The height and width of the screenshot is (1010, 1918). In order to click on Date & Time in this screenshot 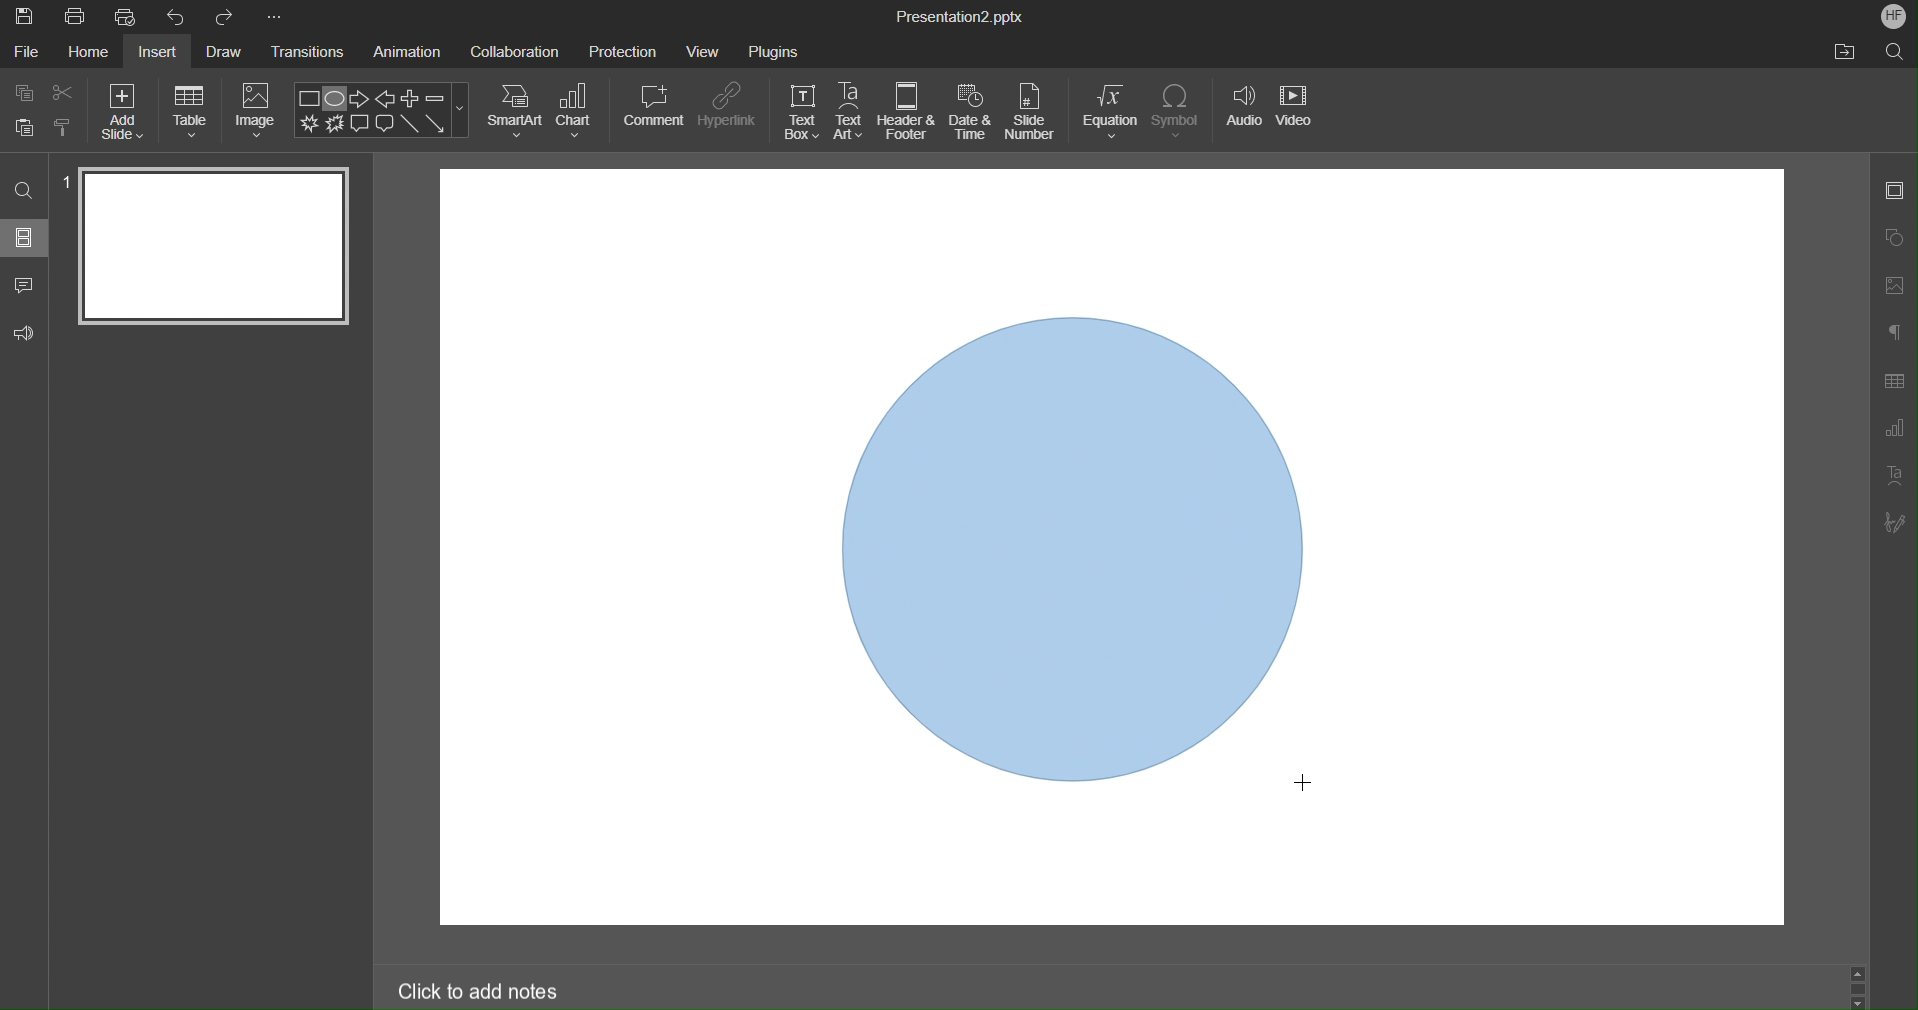, I will do `click(971, 112)`.